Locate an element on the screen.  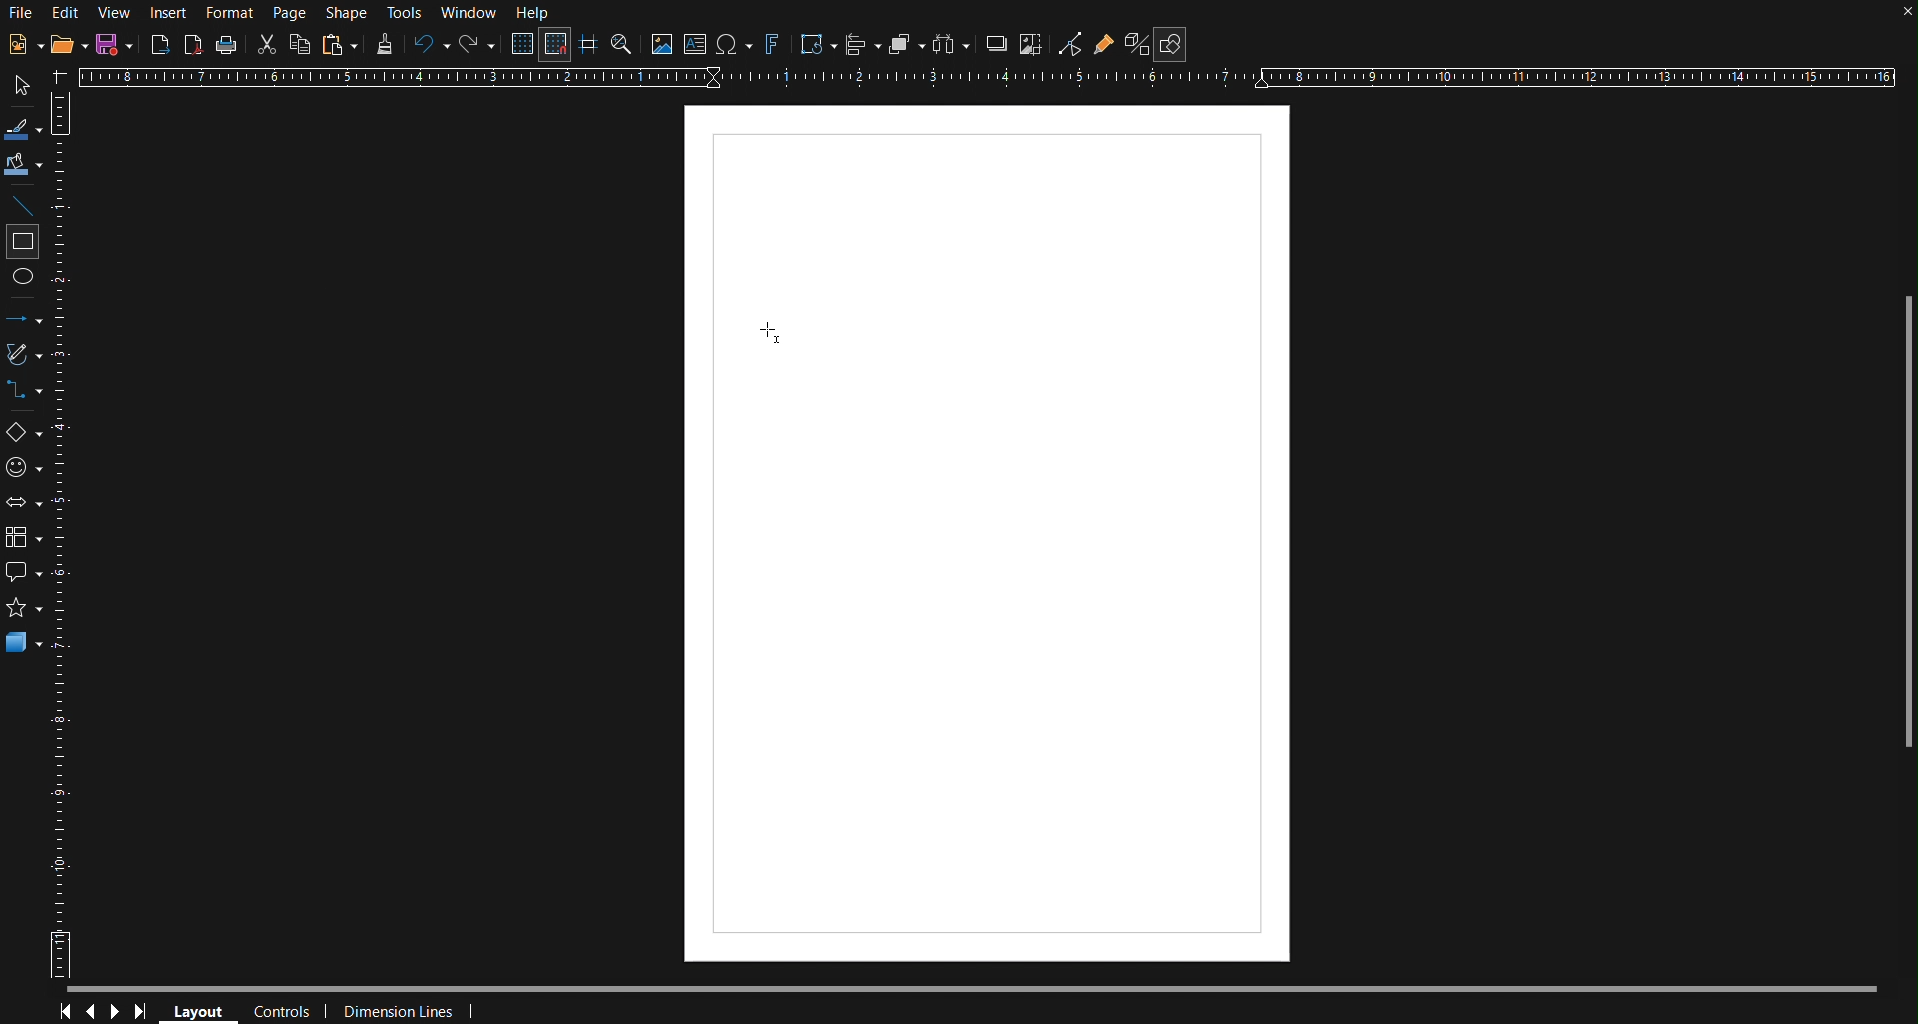
Connectors is located at coordinates (24, 391).